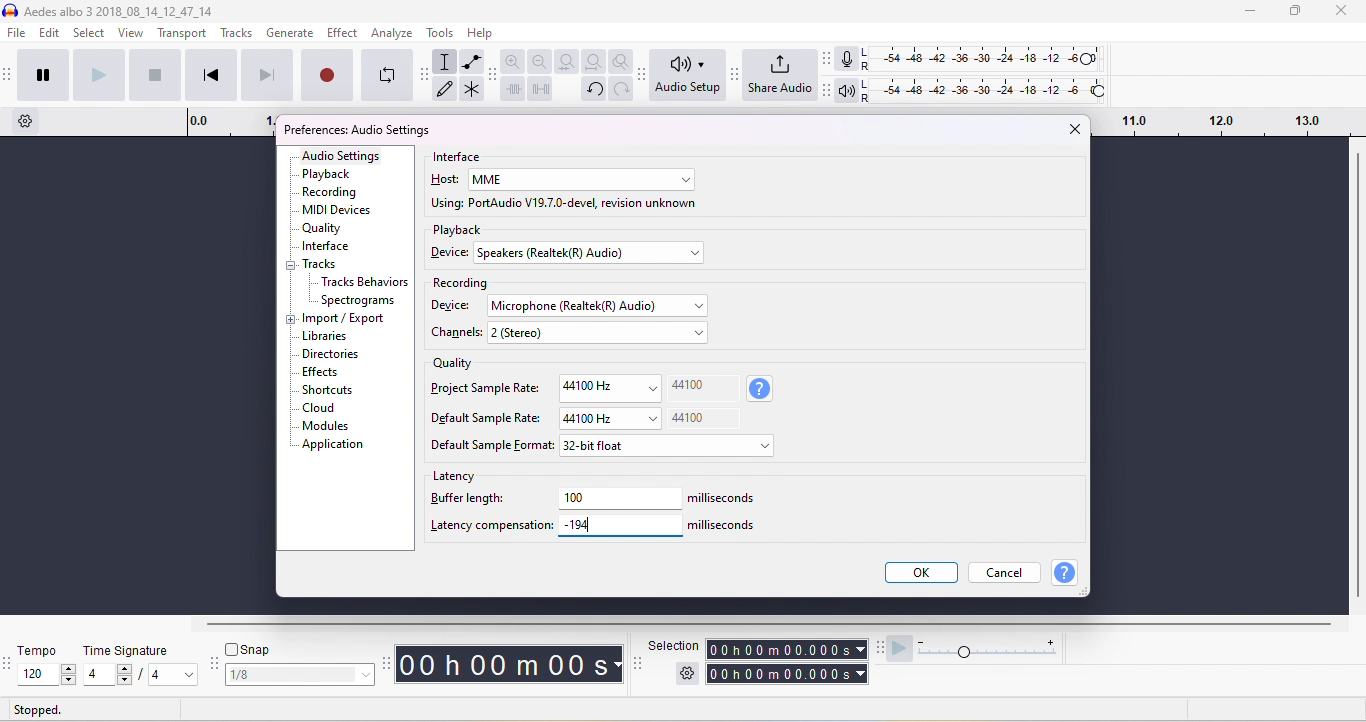 This screenshot has height=722, width=1366. I want to click on select recording device, so click(605, 306).